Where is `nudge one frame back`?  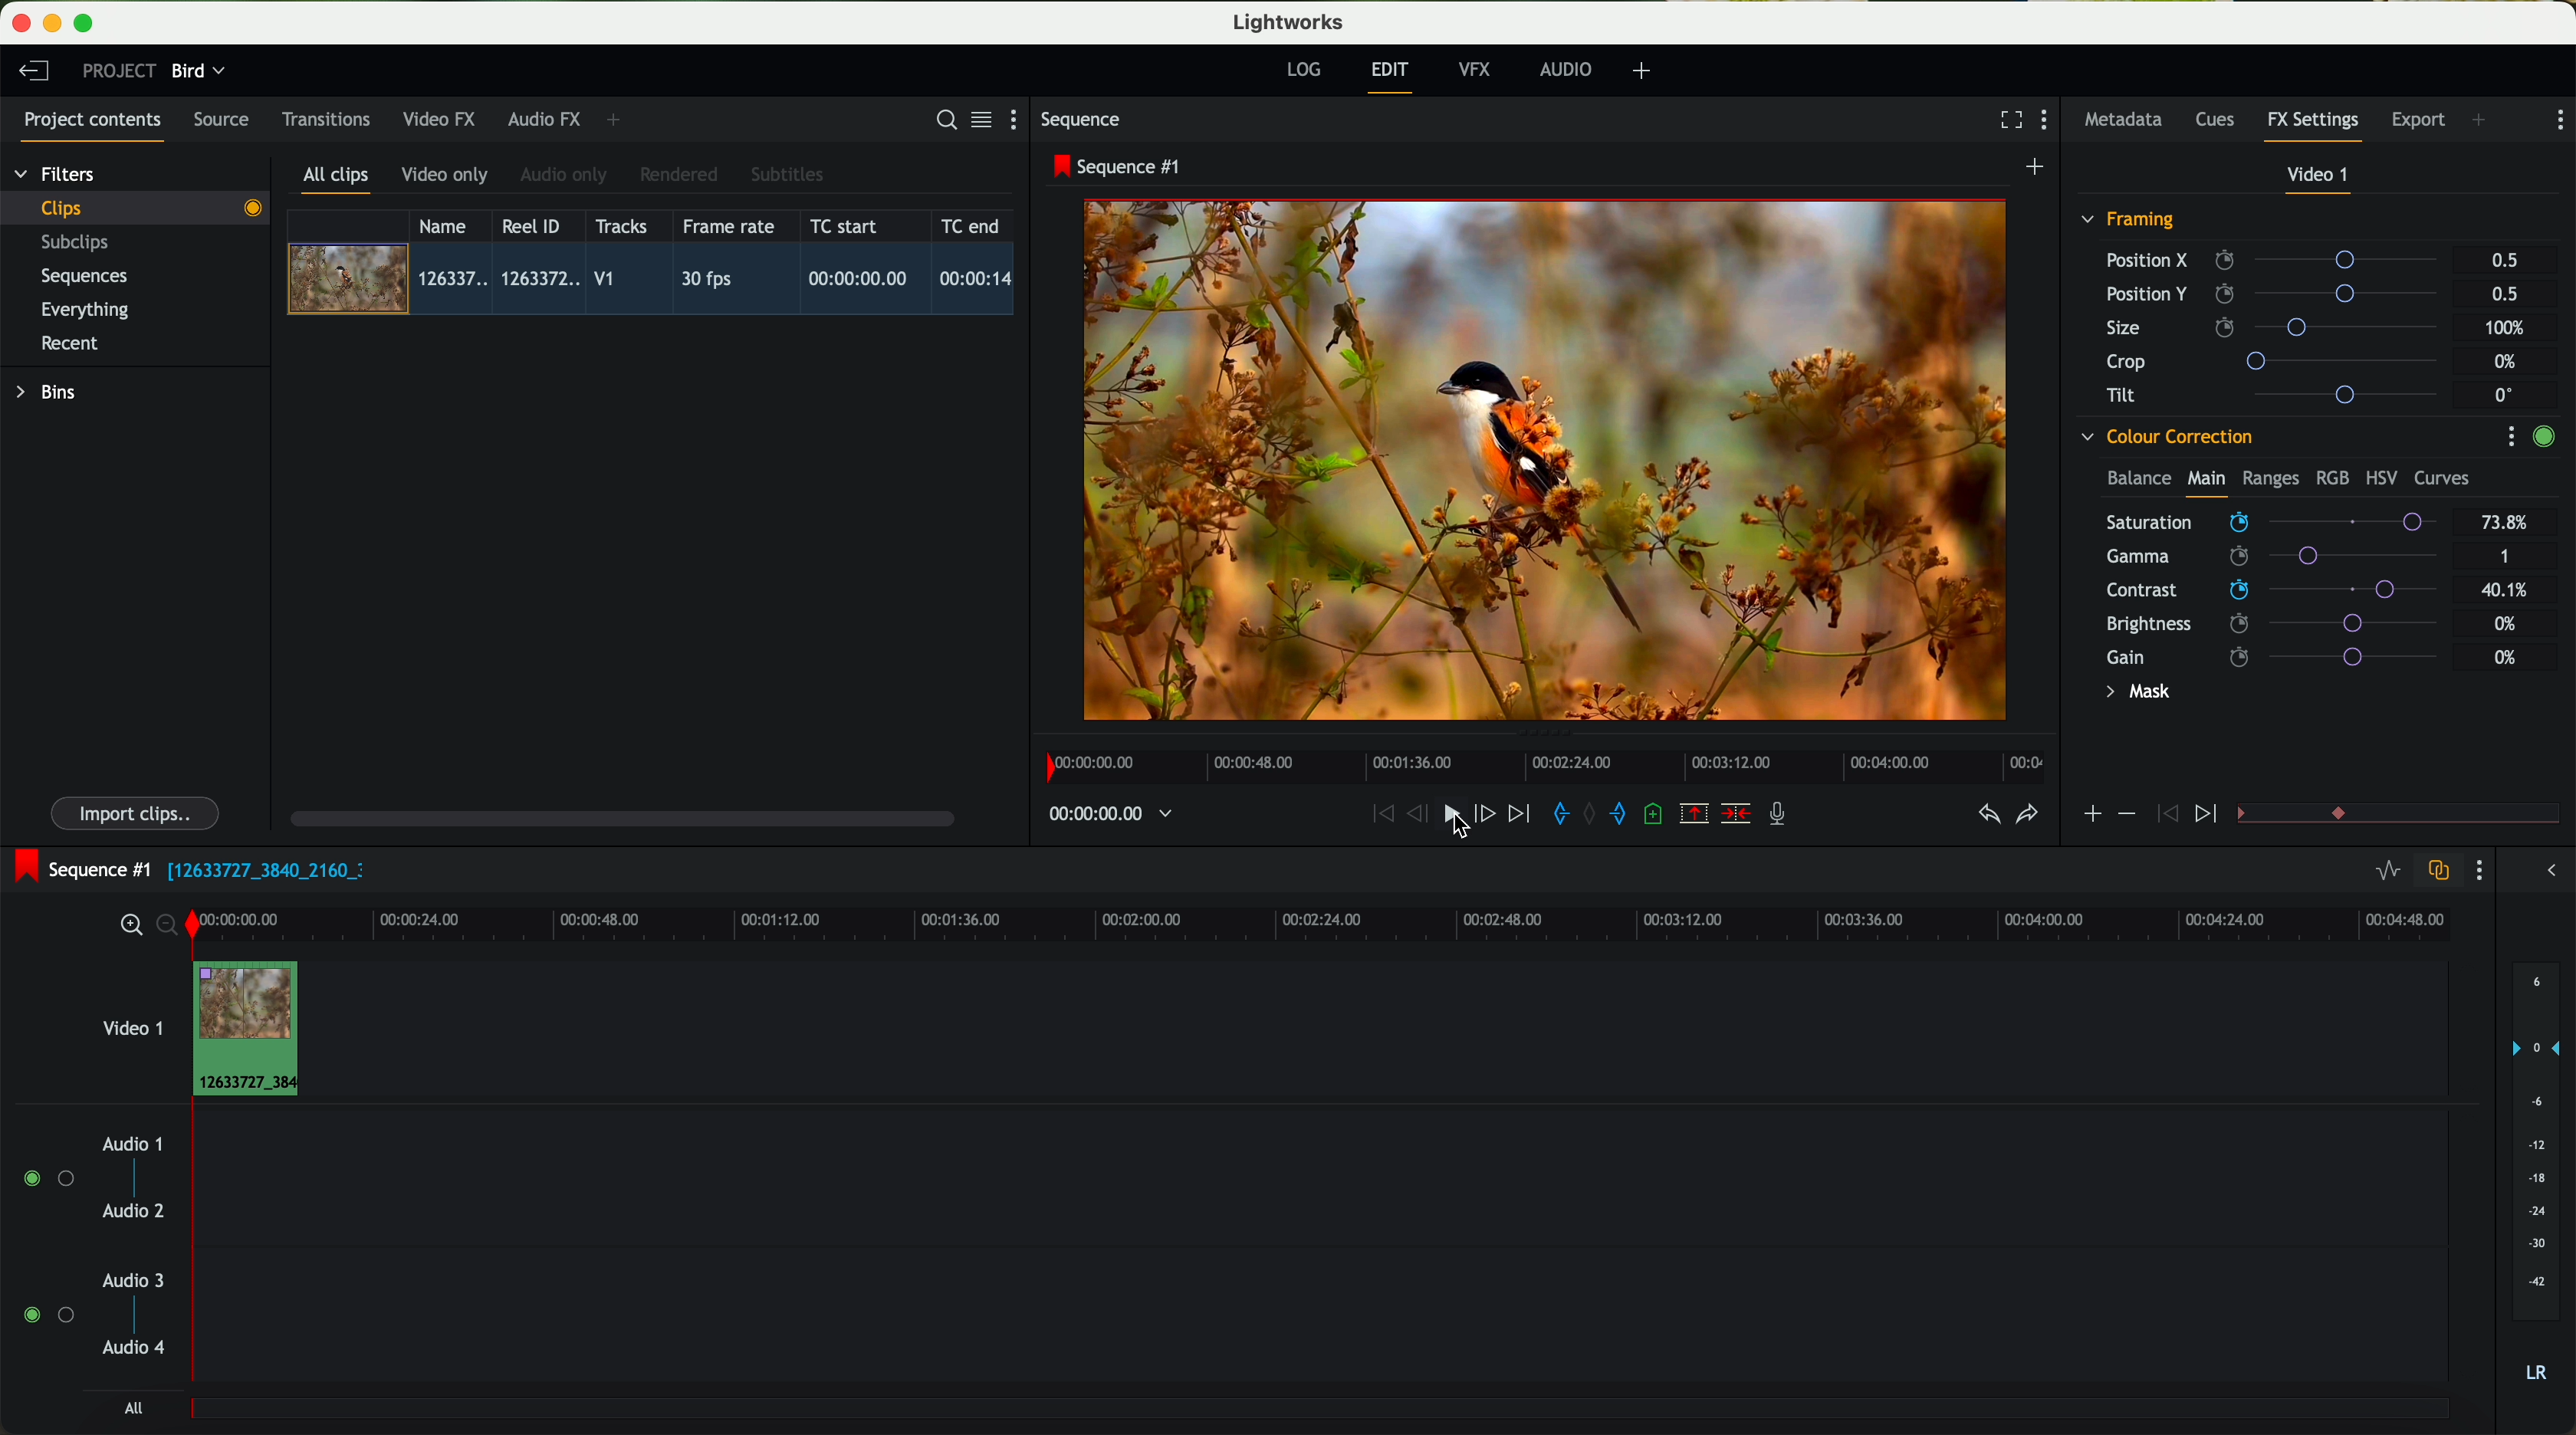
nudge one frame back is located at coordinates (1421, 816).